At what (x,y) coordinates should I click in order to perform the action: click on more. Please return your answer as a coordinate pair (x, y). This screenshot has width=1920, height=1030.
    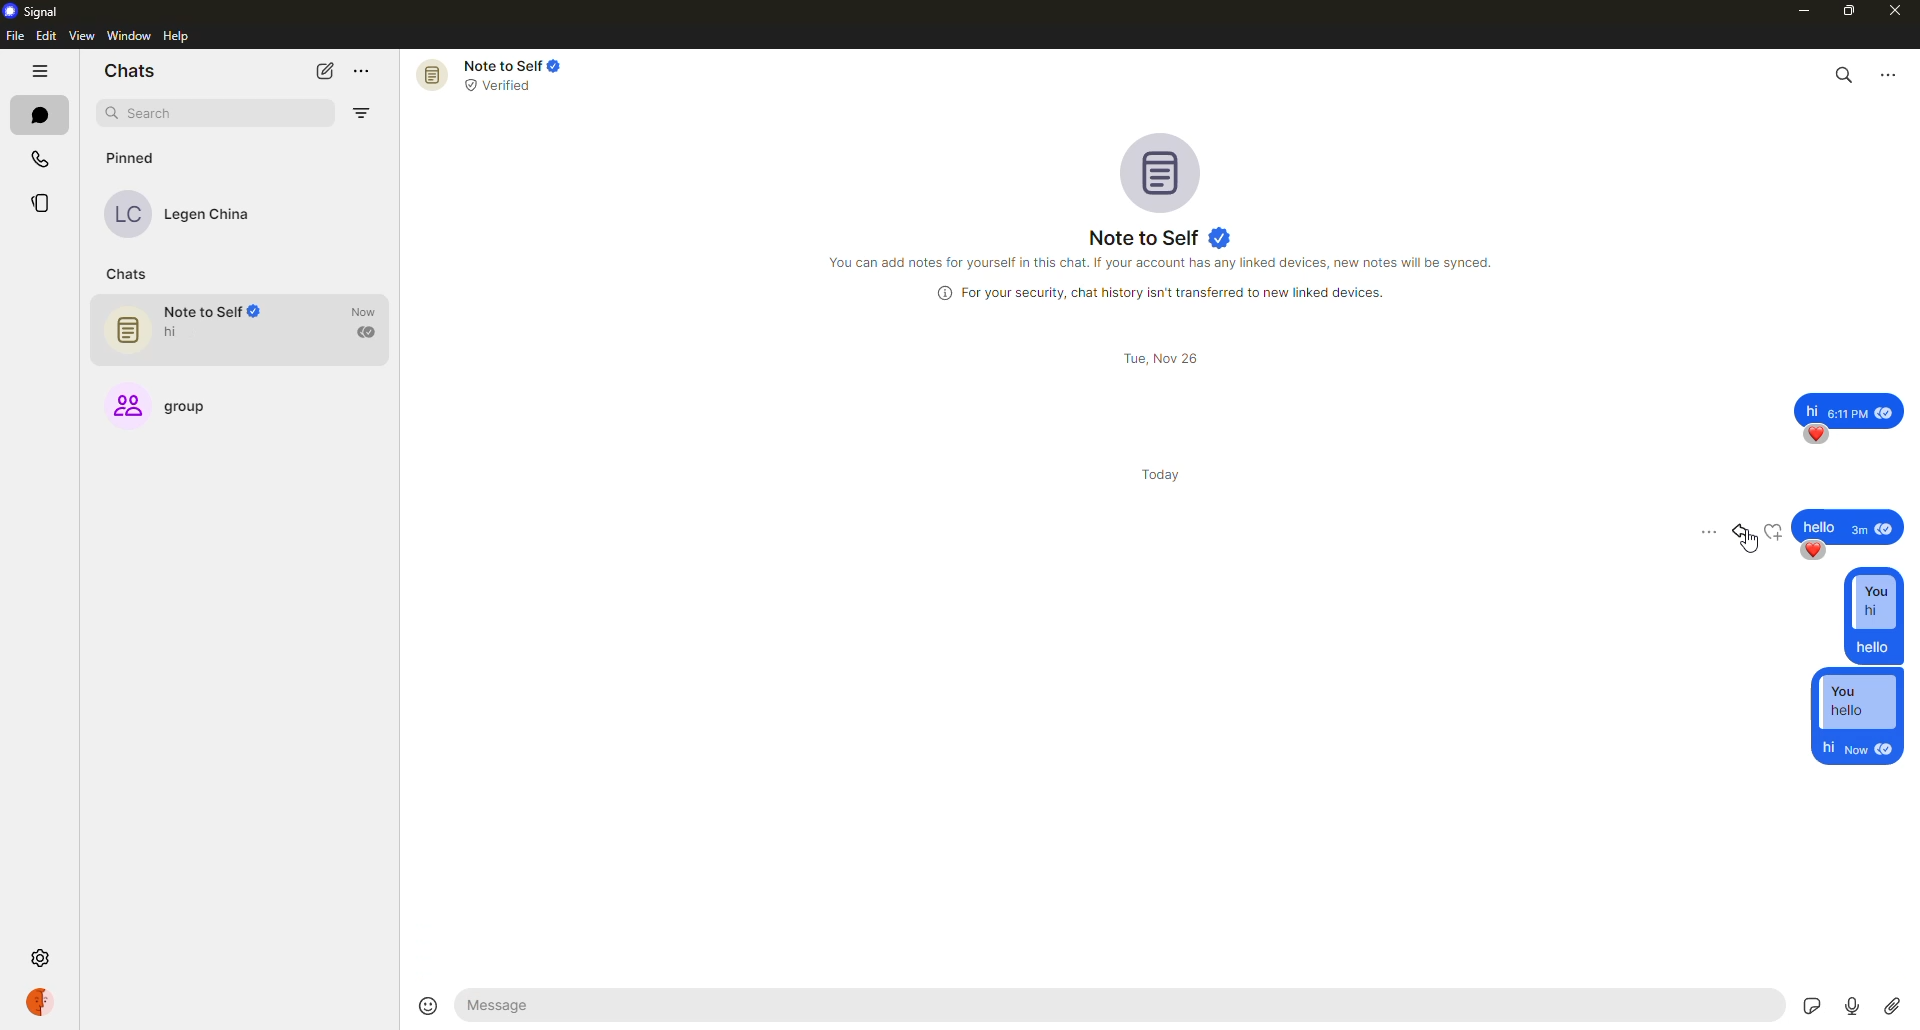
    Looking at the image, I should click on (1713, 536).